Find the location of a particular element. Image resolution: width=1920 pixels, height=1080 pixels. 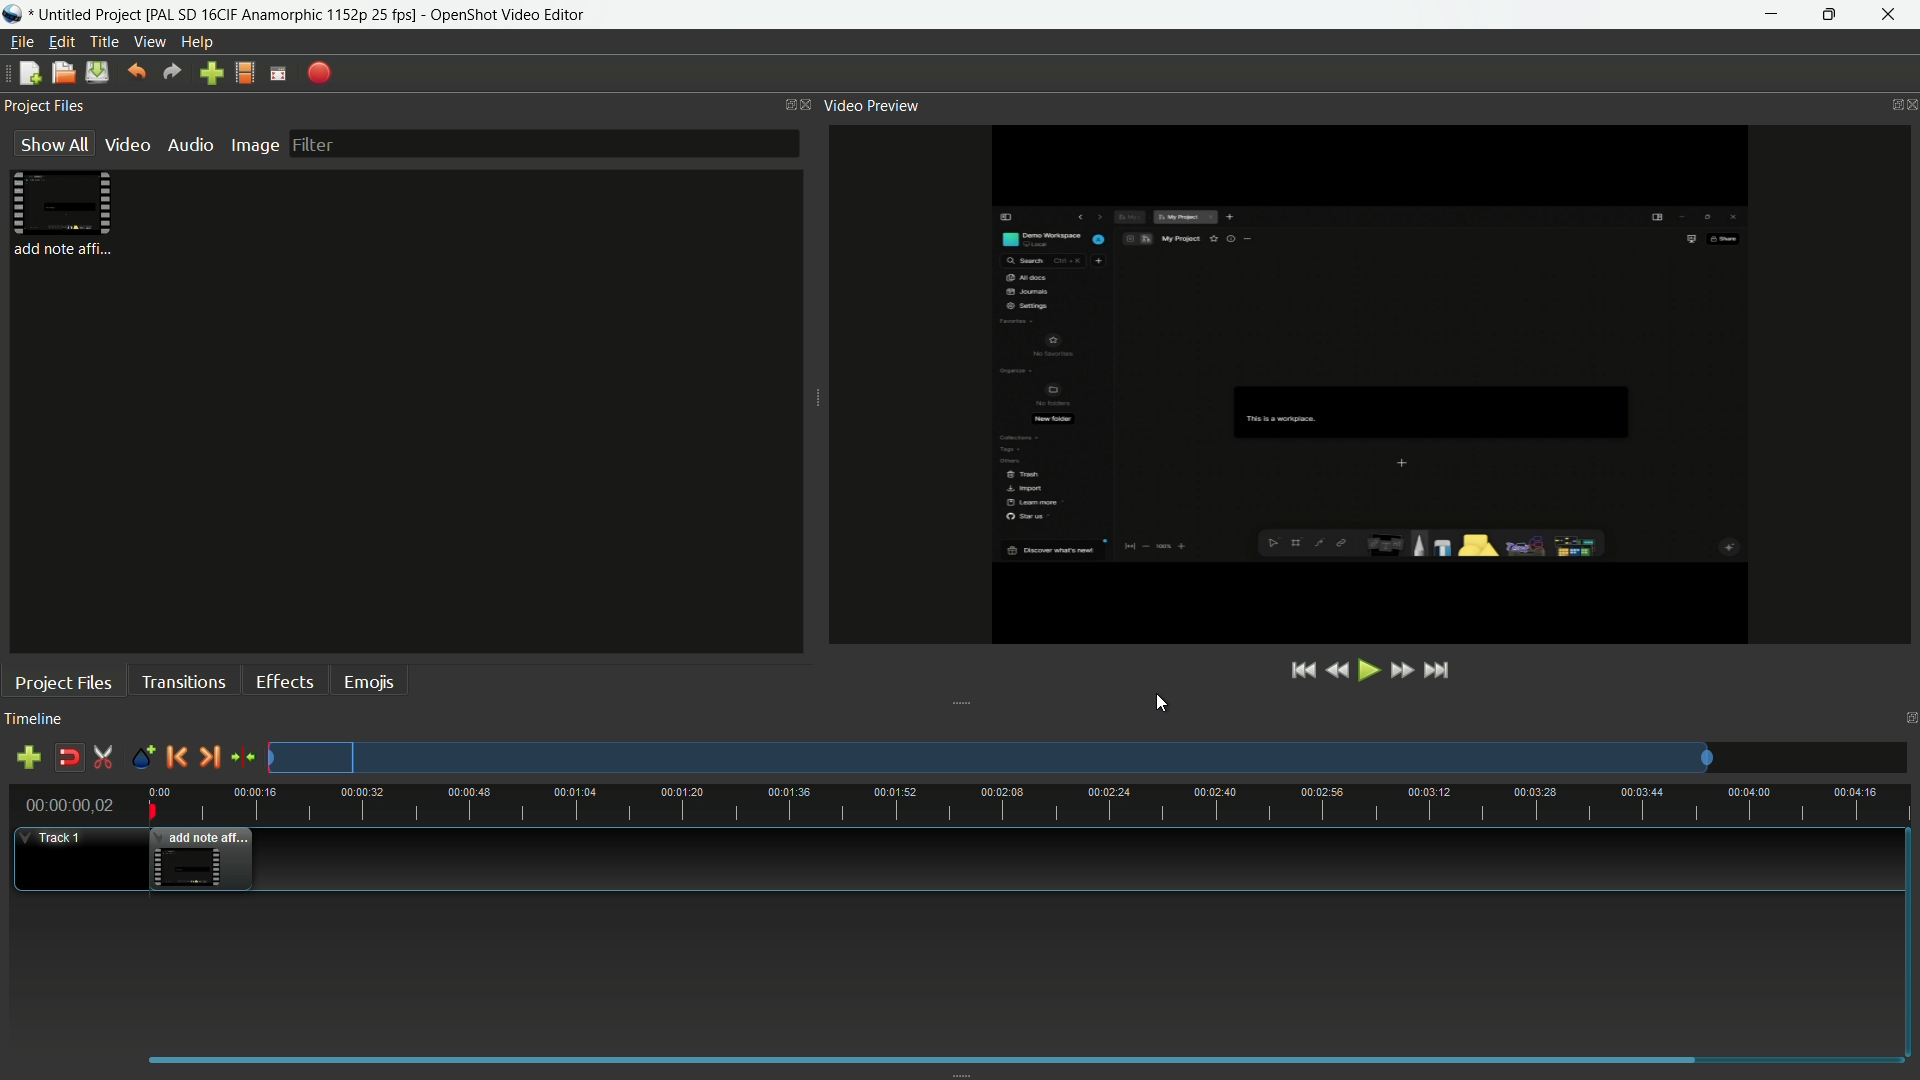

video is located at coordinates (125, 144).